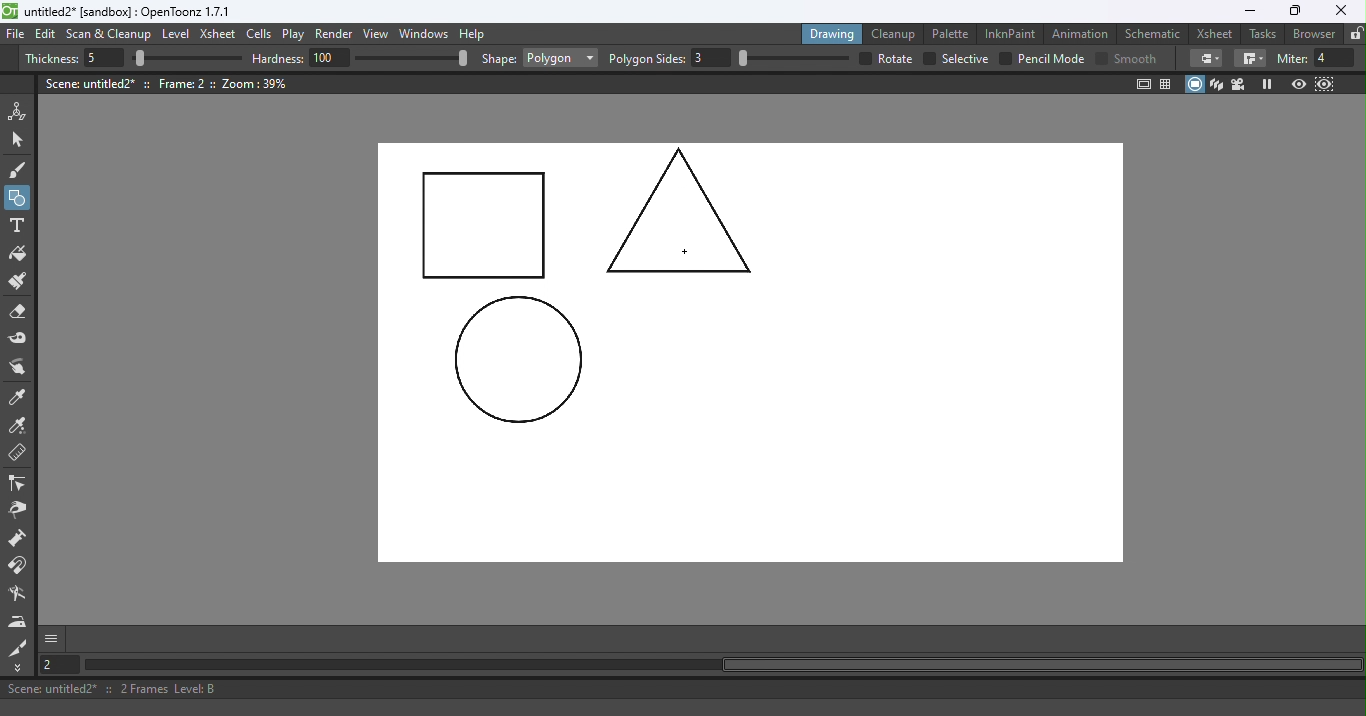 Image resolution: width=1366 pixels, height=716 pixels. I want to click on Horizontal scroll bar, so click(722, 665).